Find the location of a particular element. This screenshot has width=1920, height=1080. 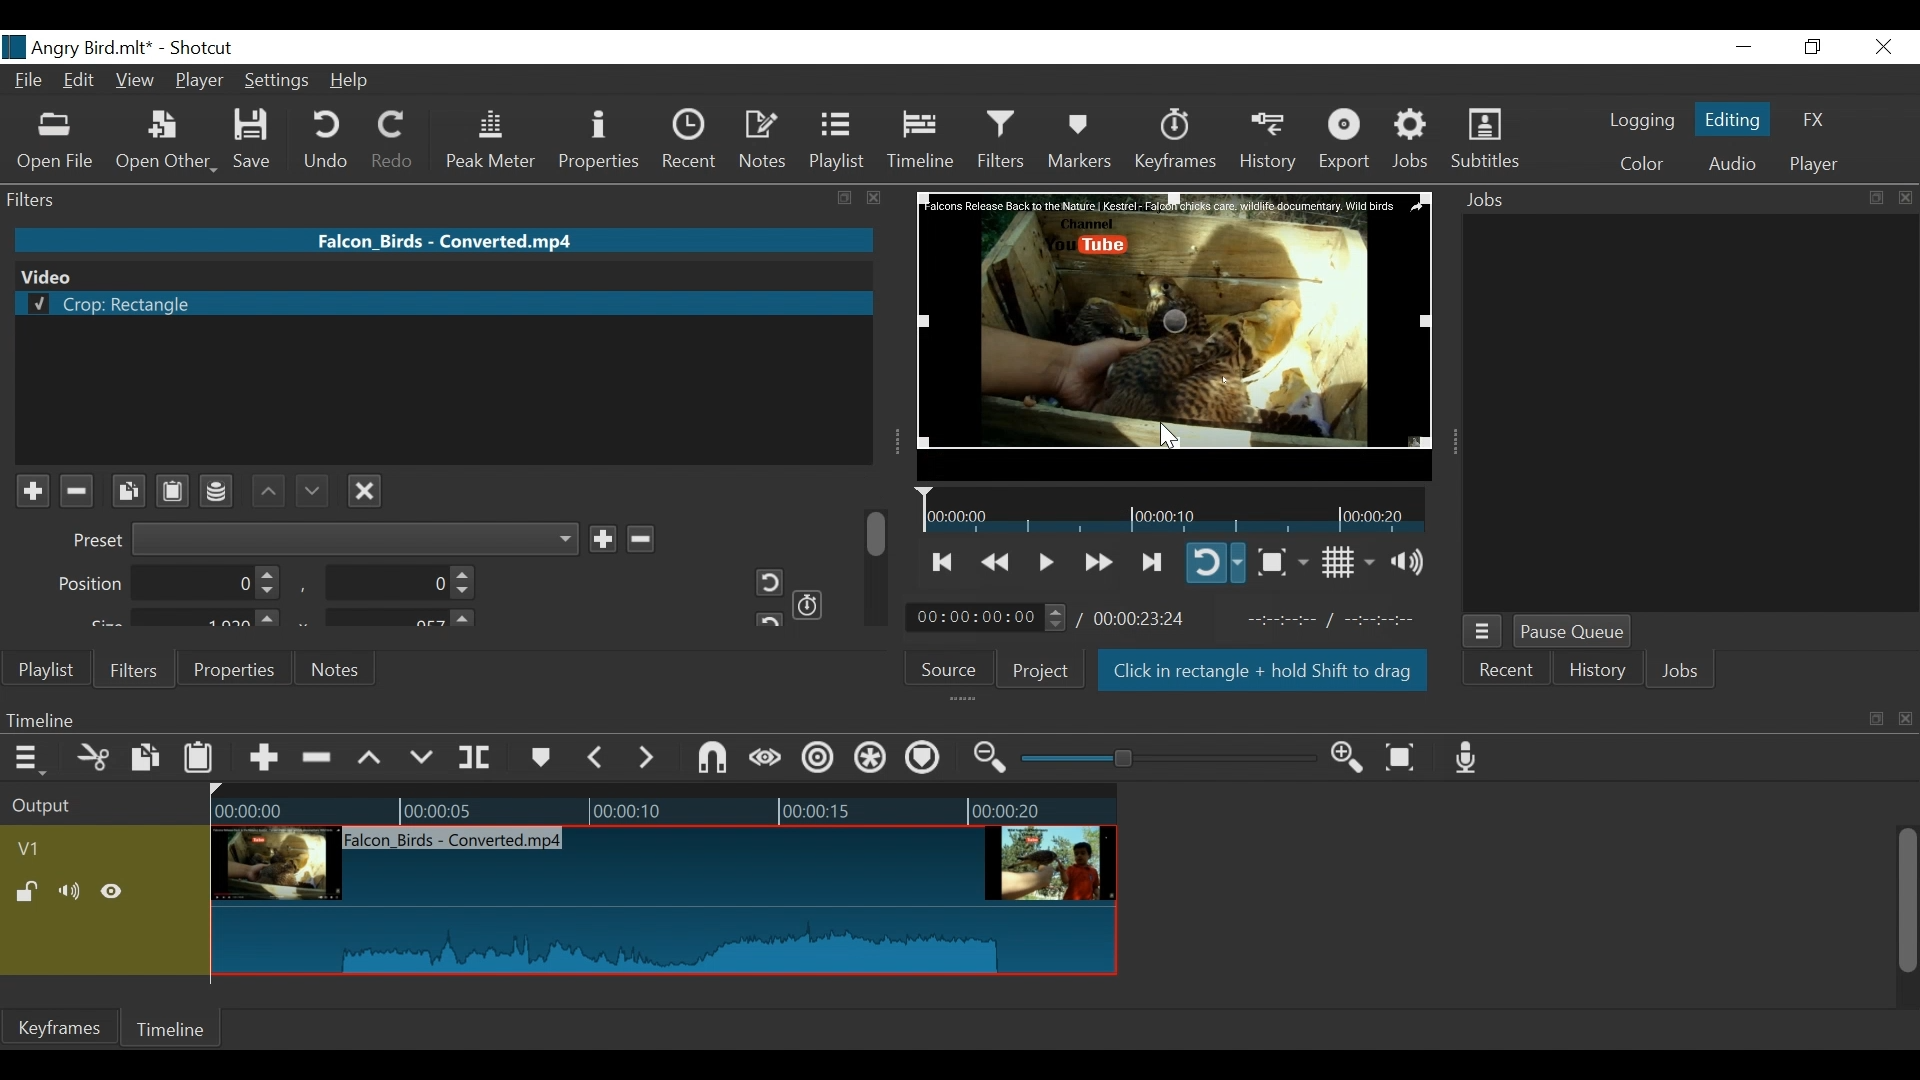

Add is located at coordinates (602, 538).